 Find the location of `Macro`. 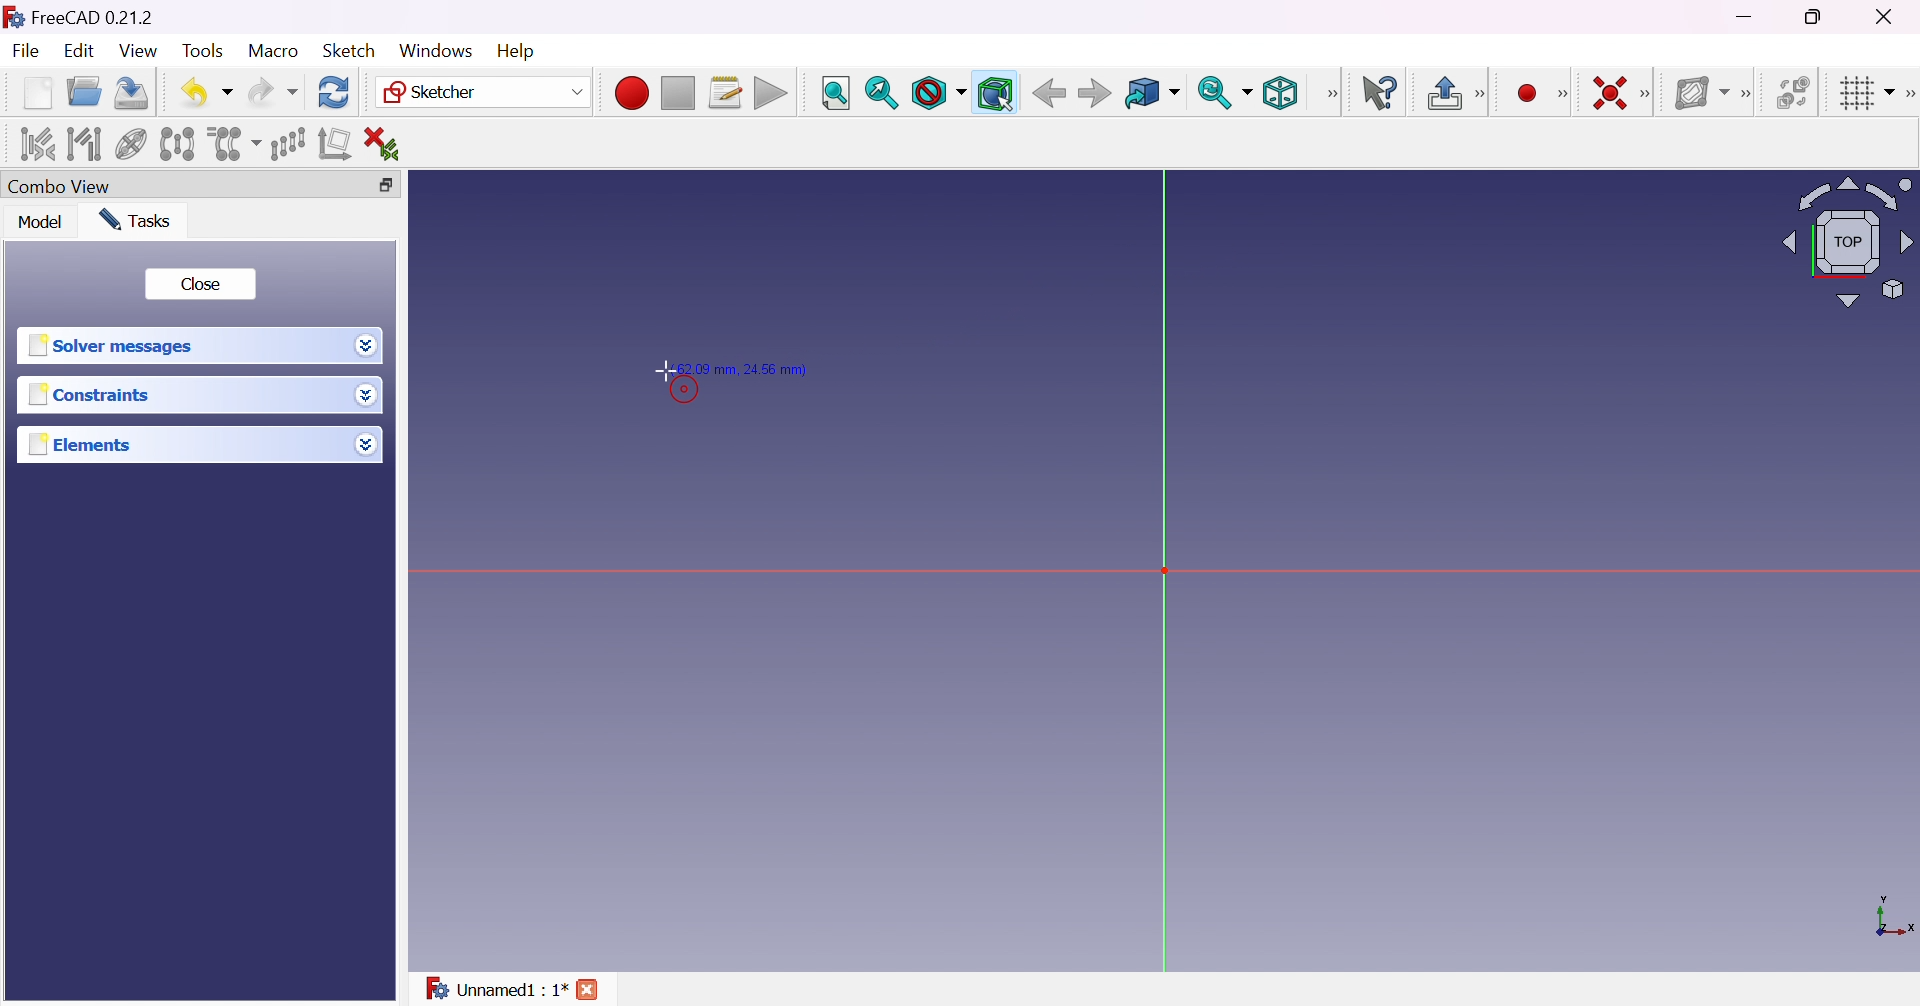

Macro is located at coordinates (274, 50).